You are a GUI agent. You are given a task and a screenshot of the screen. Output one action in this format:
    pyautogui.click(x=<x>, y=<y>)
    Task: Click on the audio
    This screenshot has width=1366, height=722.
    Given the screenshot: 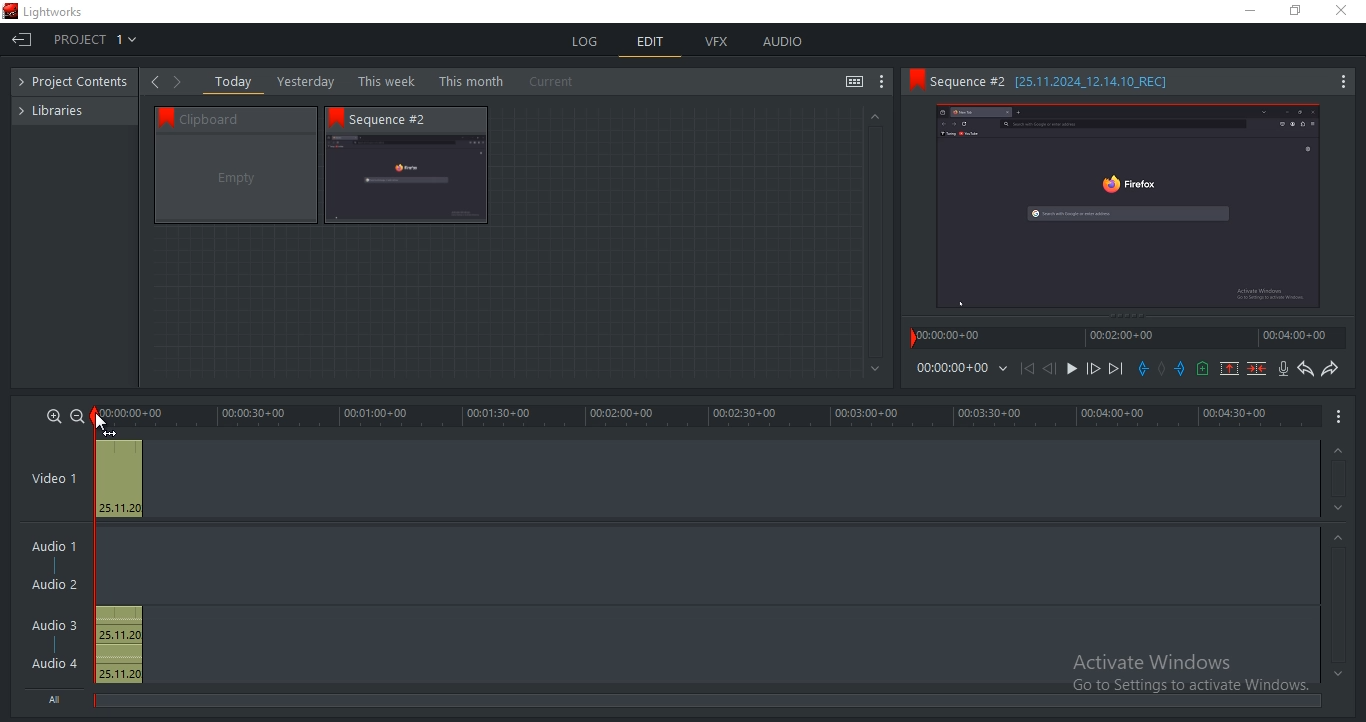 What is the action you would take?
    pyautogui.click(x=782, y=41)
    